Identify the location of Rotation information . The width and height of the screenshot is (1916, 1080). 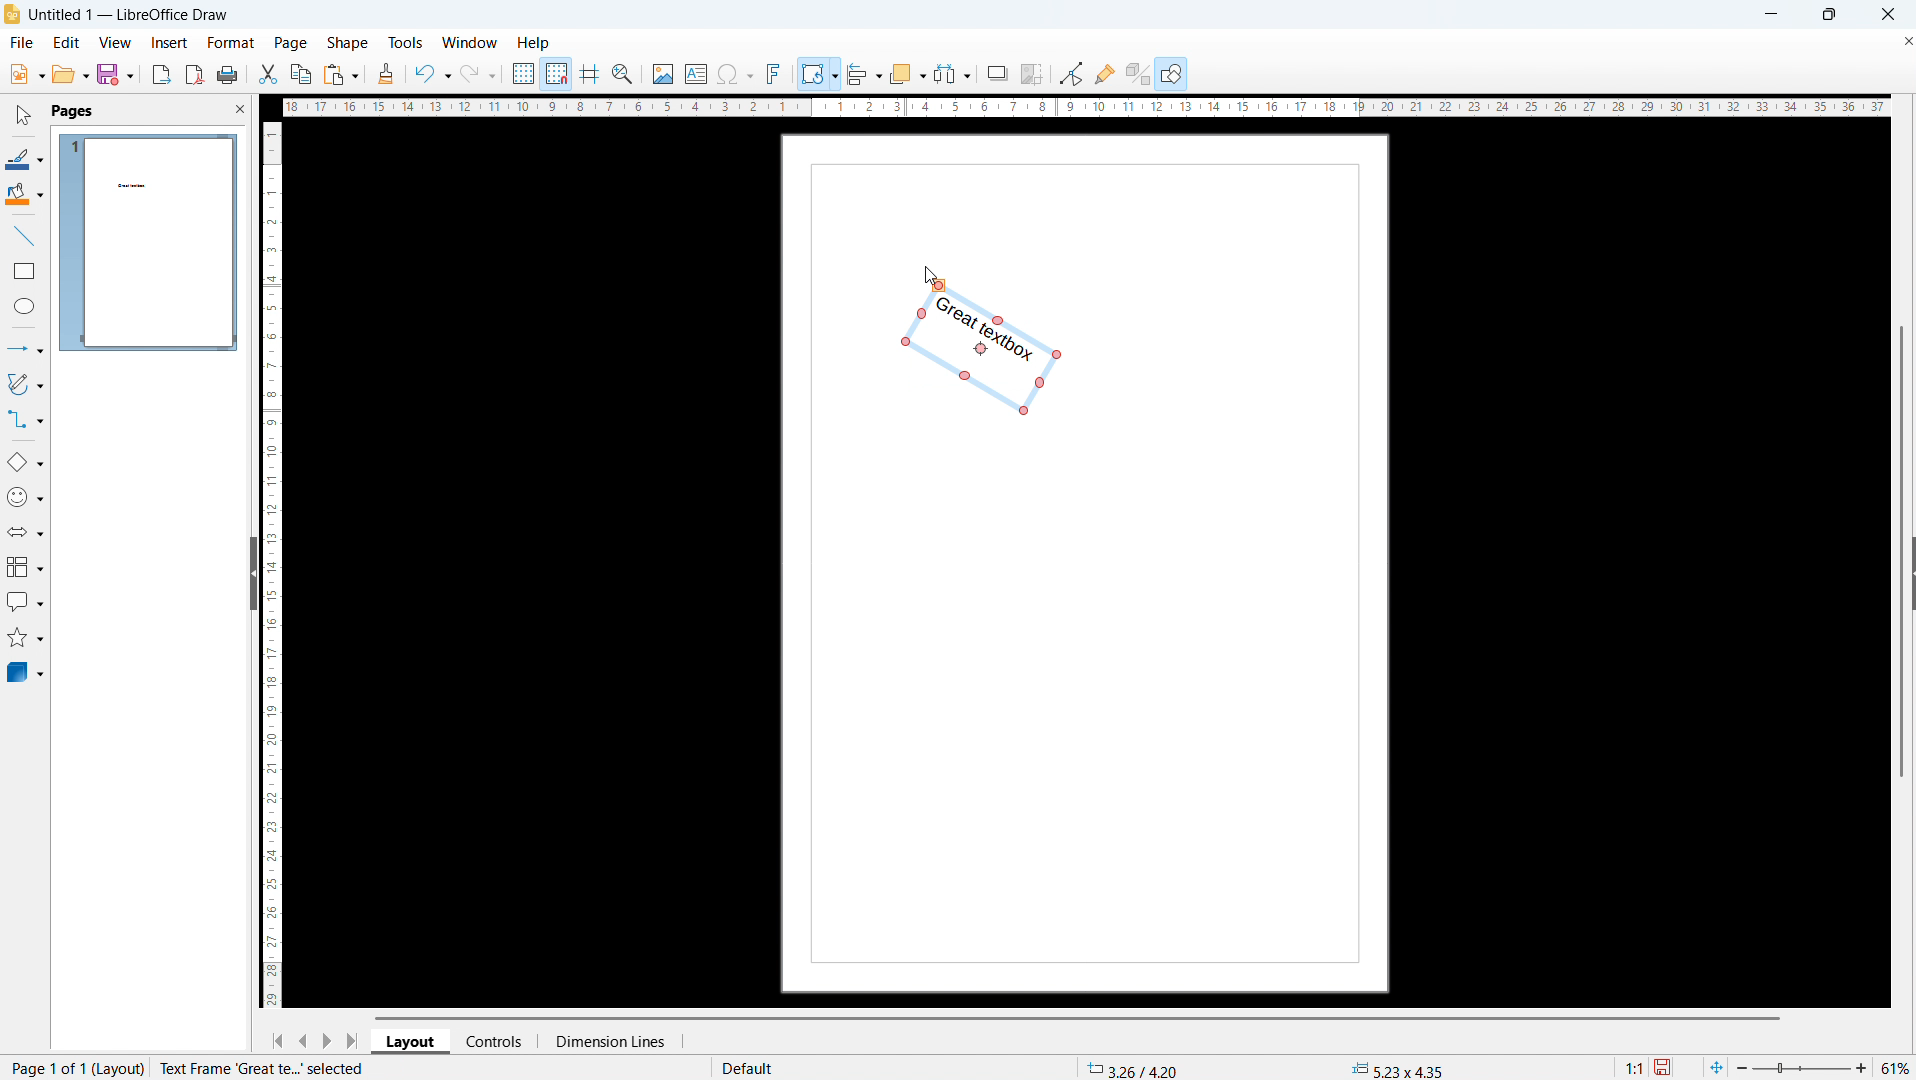
(288, 1068).